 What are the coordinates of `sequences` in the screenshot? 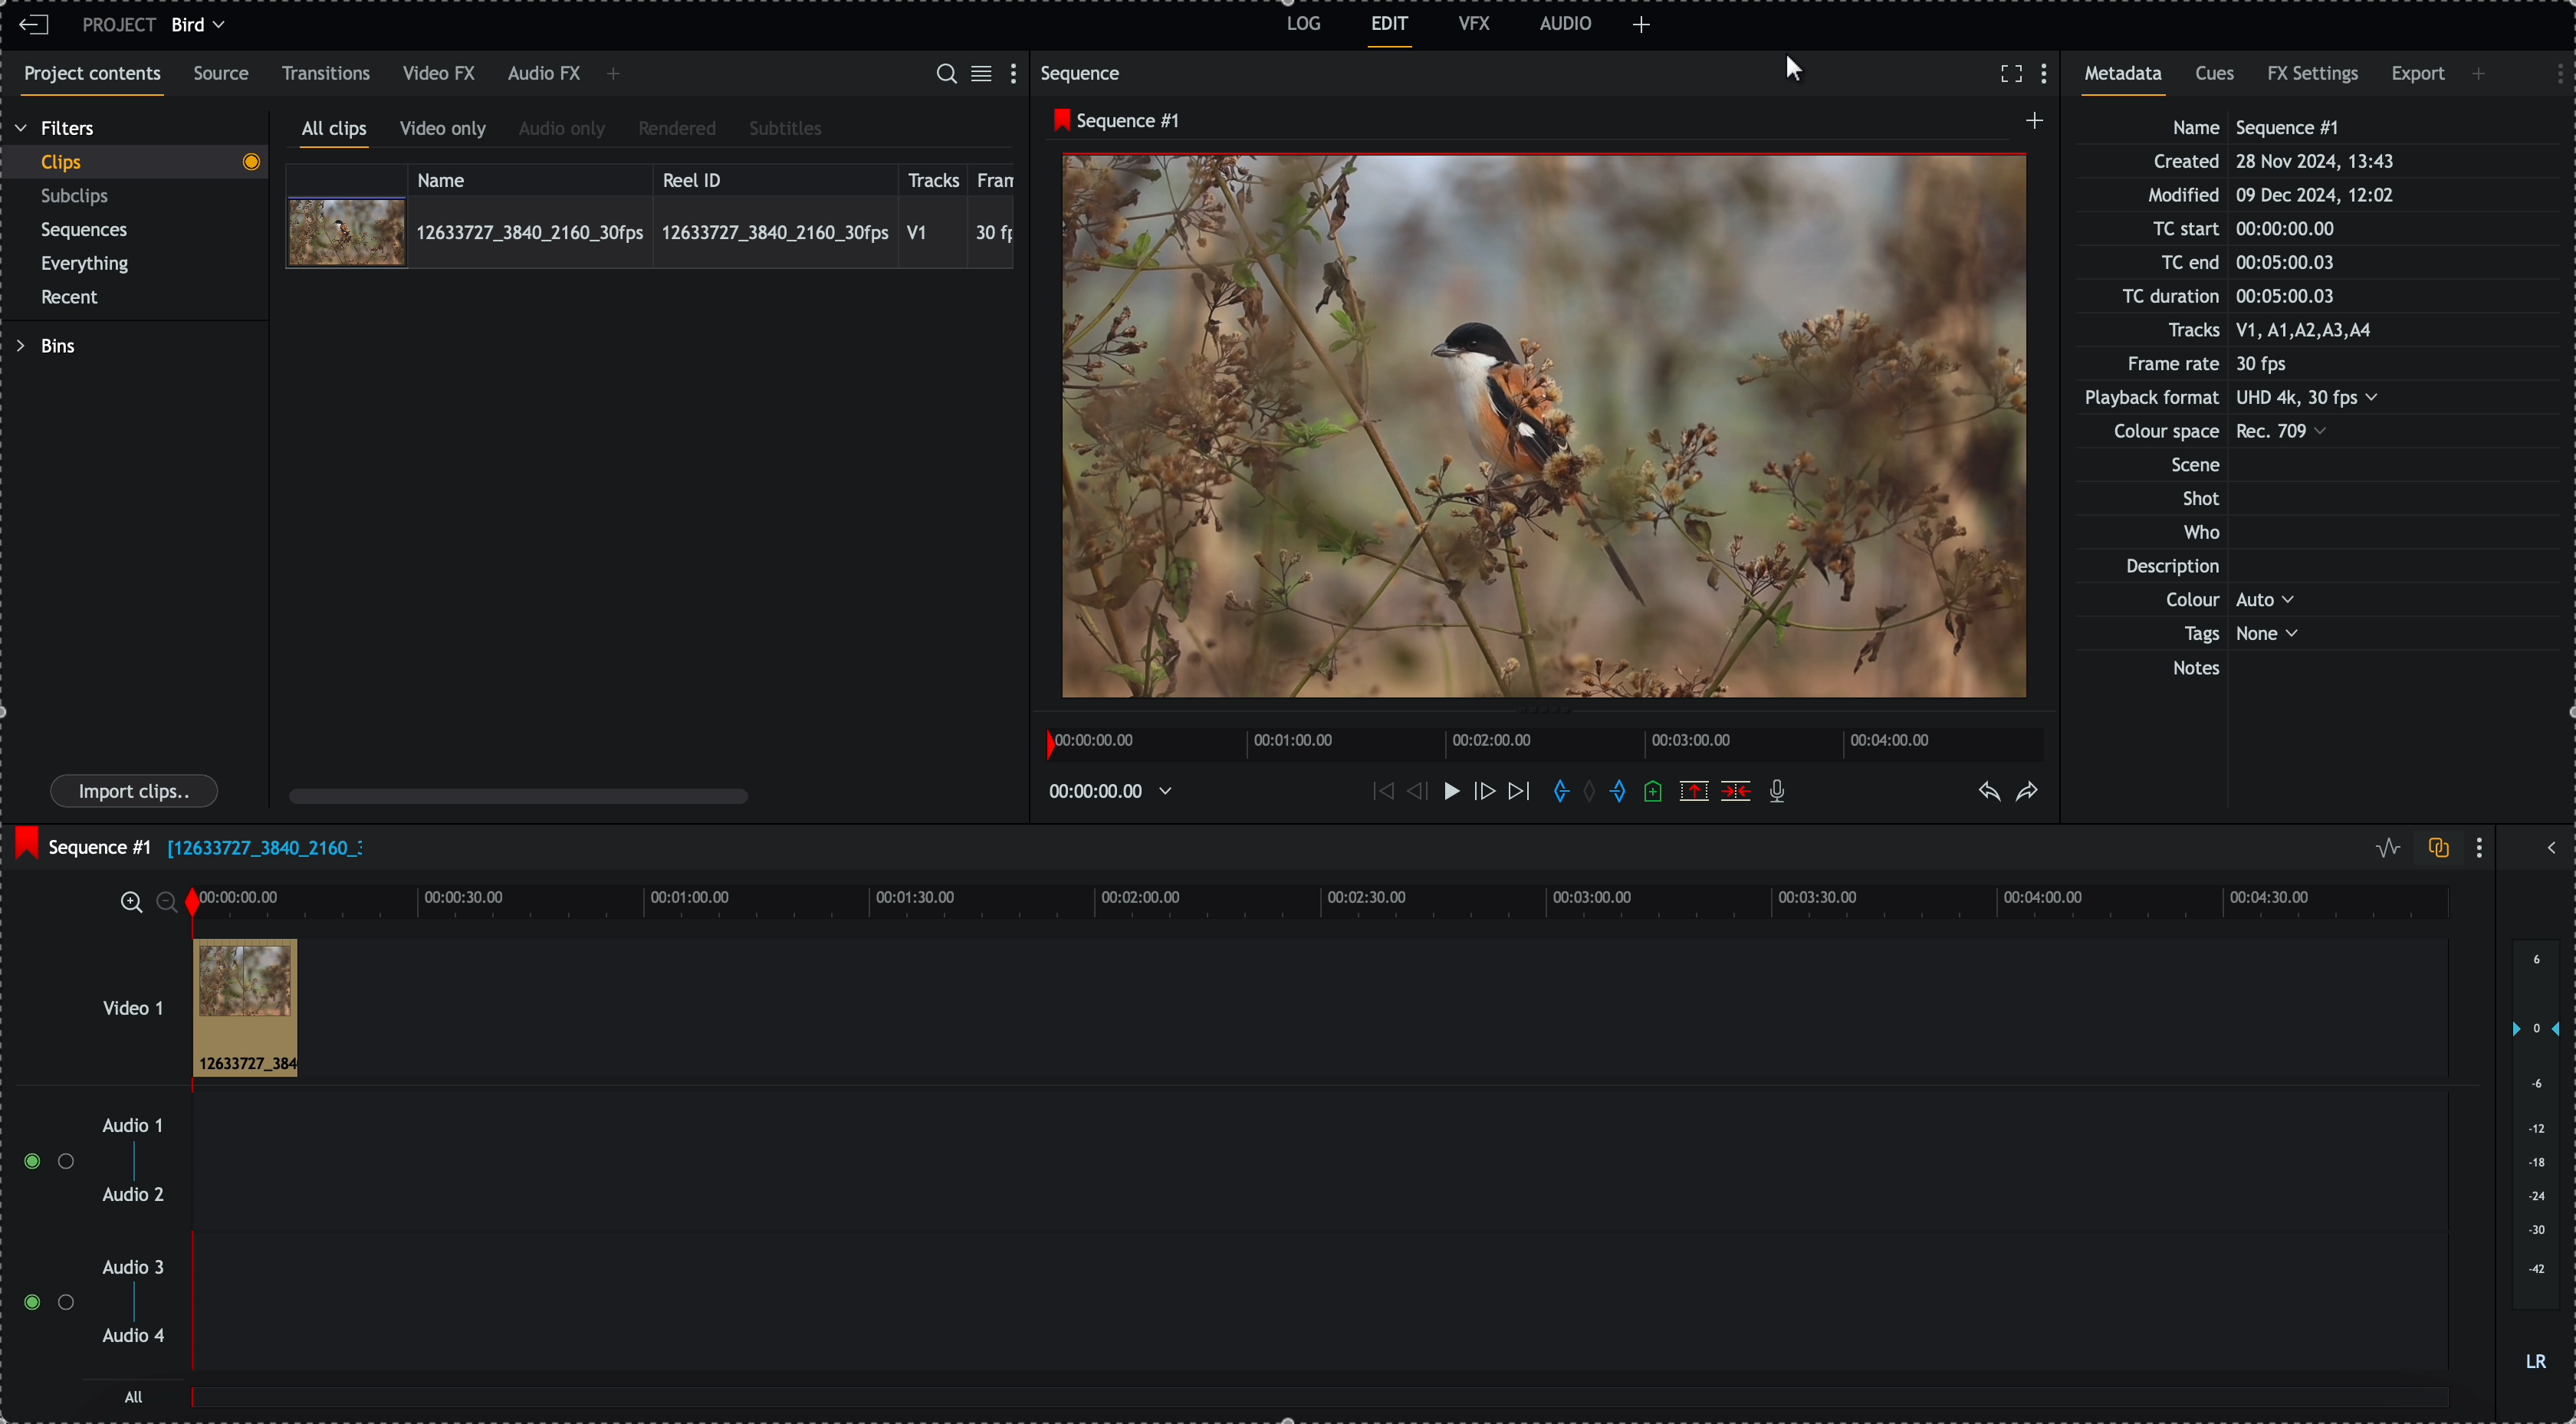 It's located at (85, 234).